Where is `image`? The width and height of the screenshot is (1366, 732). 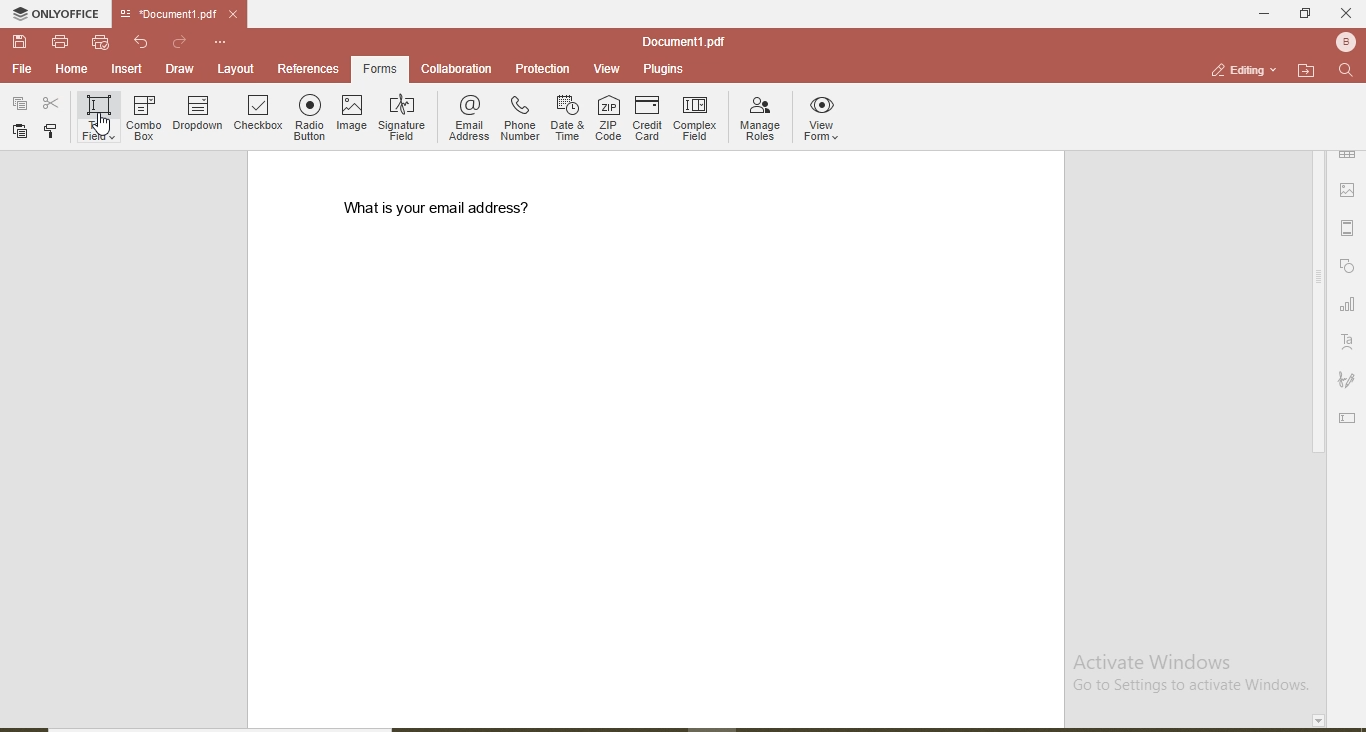 image is located at coordinates (351, 114).